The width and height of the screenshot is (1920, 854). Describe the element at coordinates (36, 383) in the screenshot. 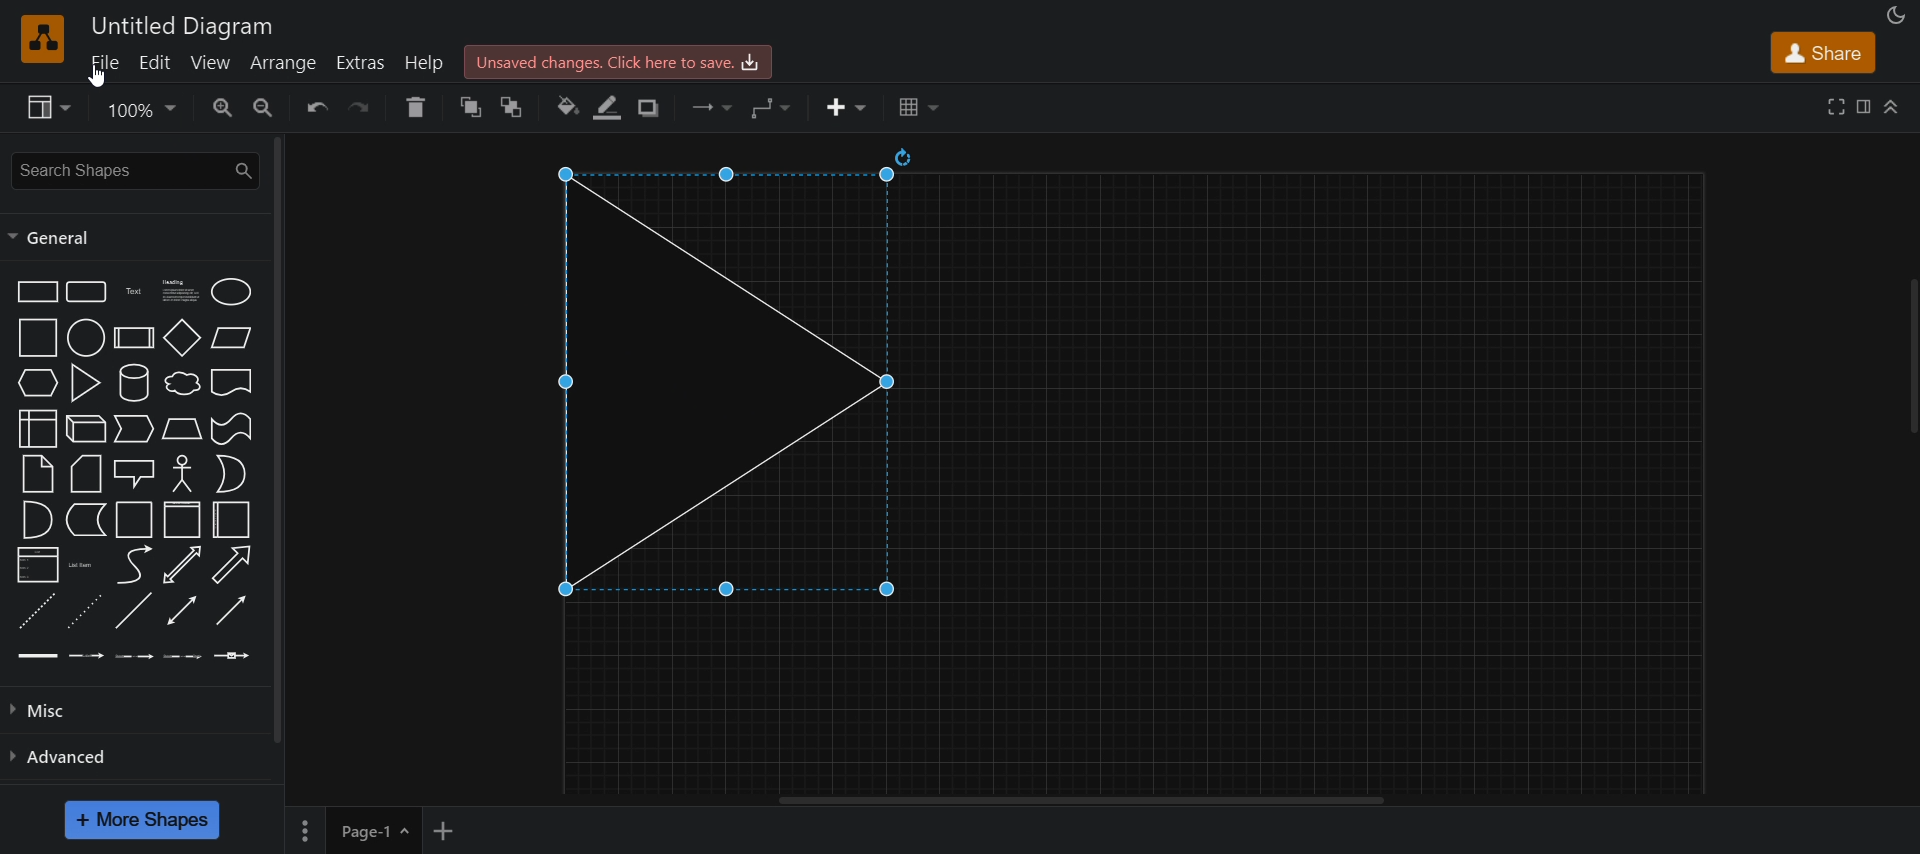

I see `hexagon` at that location.